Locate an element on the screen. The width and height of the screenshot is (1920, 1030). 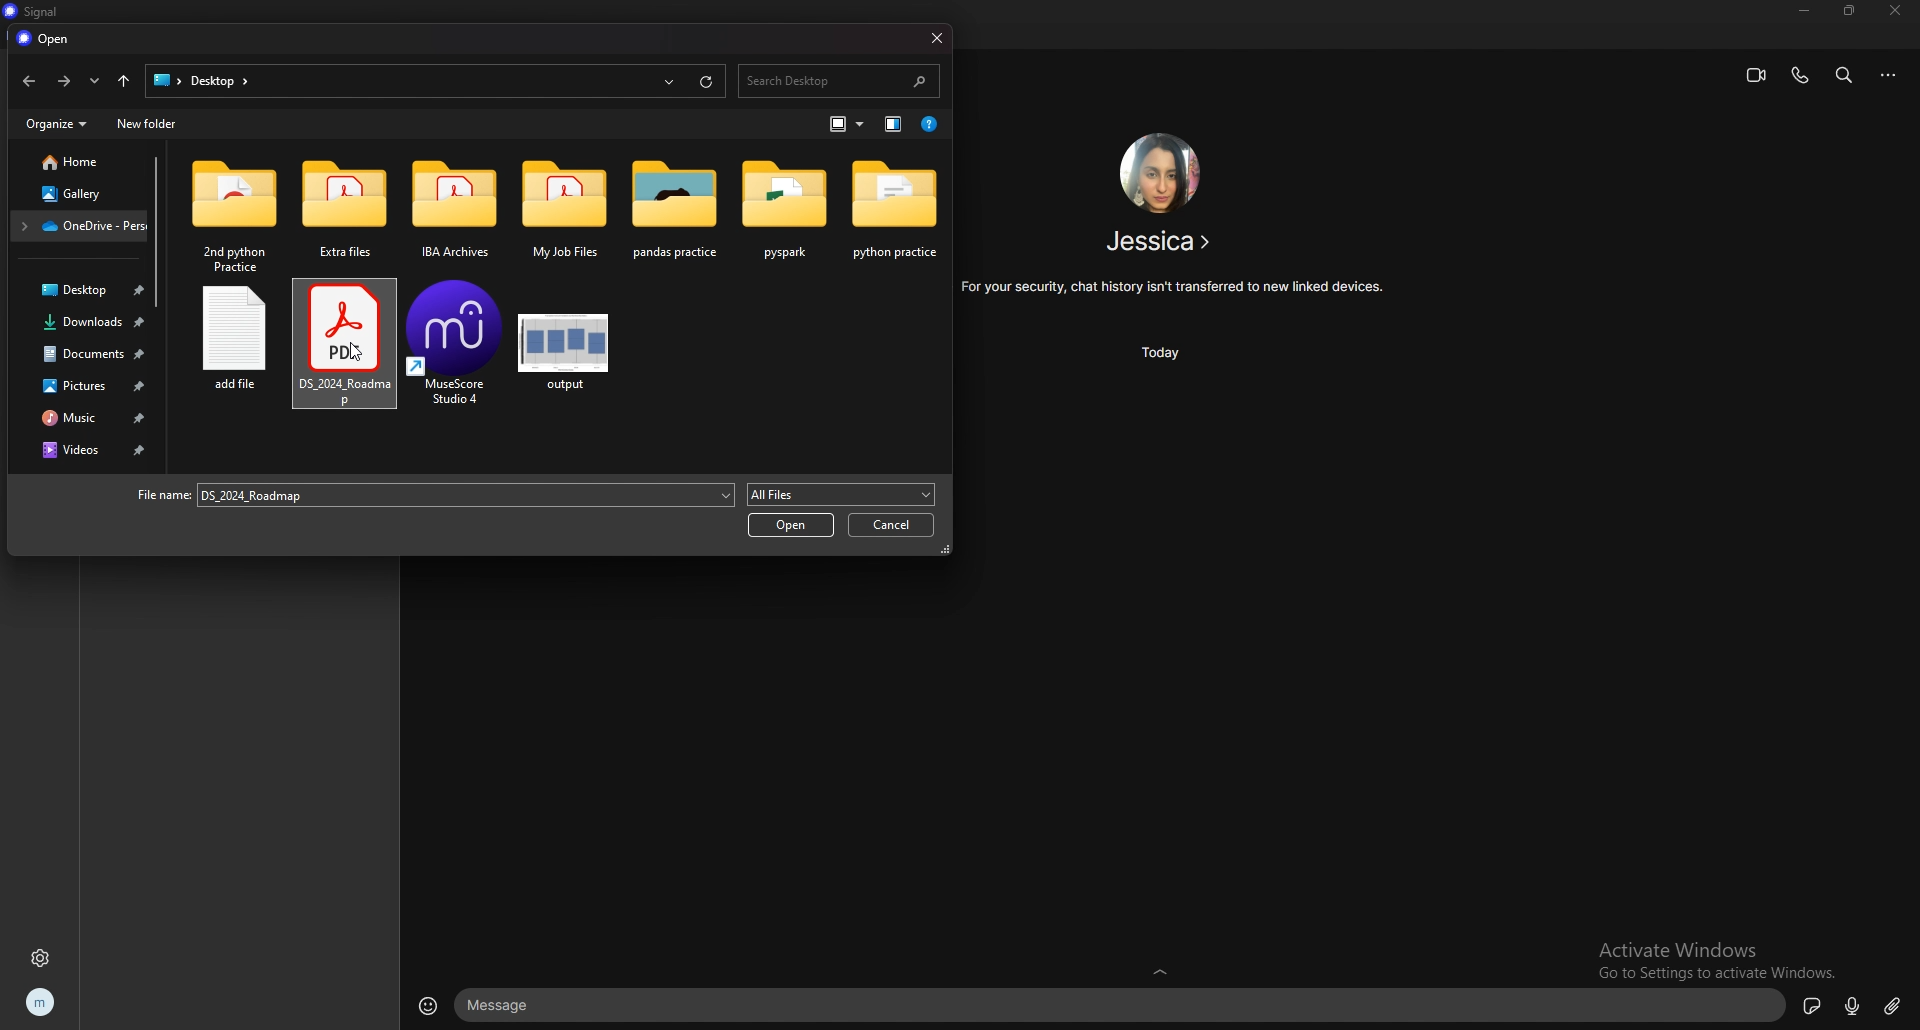
voice message is located at coordinates (1851, 1007).